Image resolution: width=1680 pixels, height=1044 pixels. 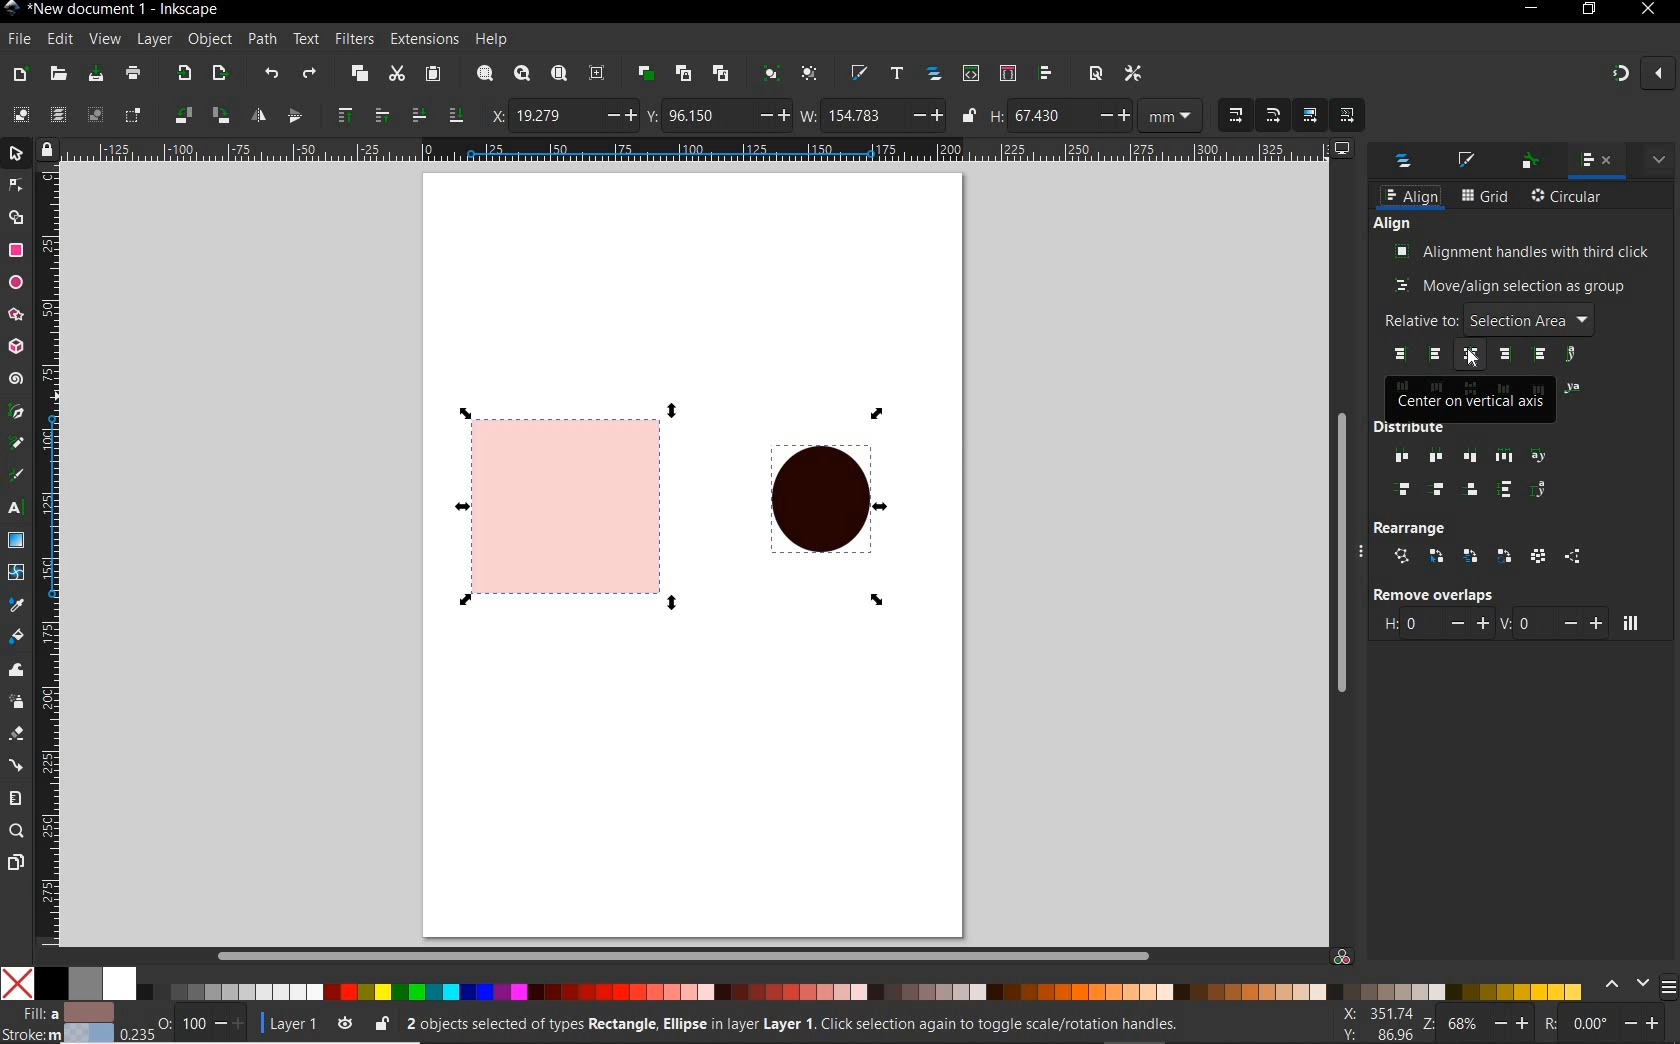 I want to click on align, so click(x=1393, y=224).